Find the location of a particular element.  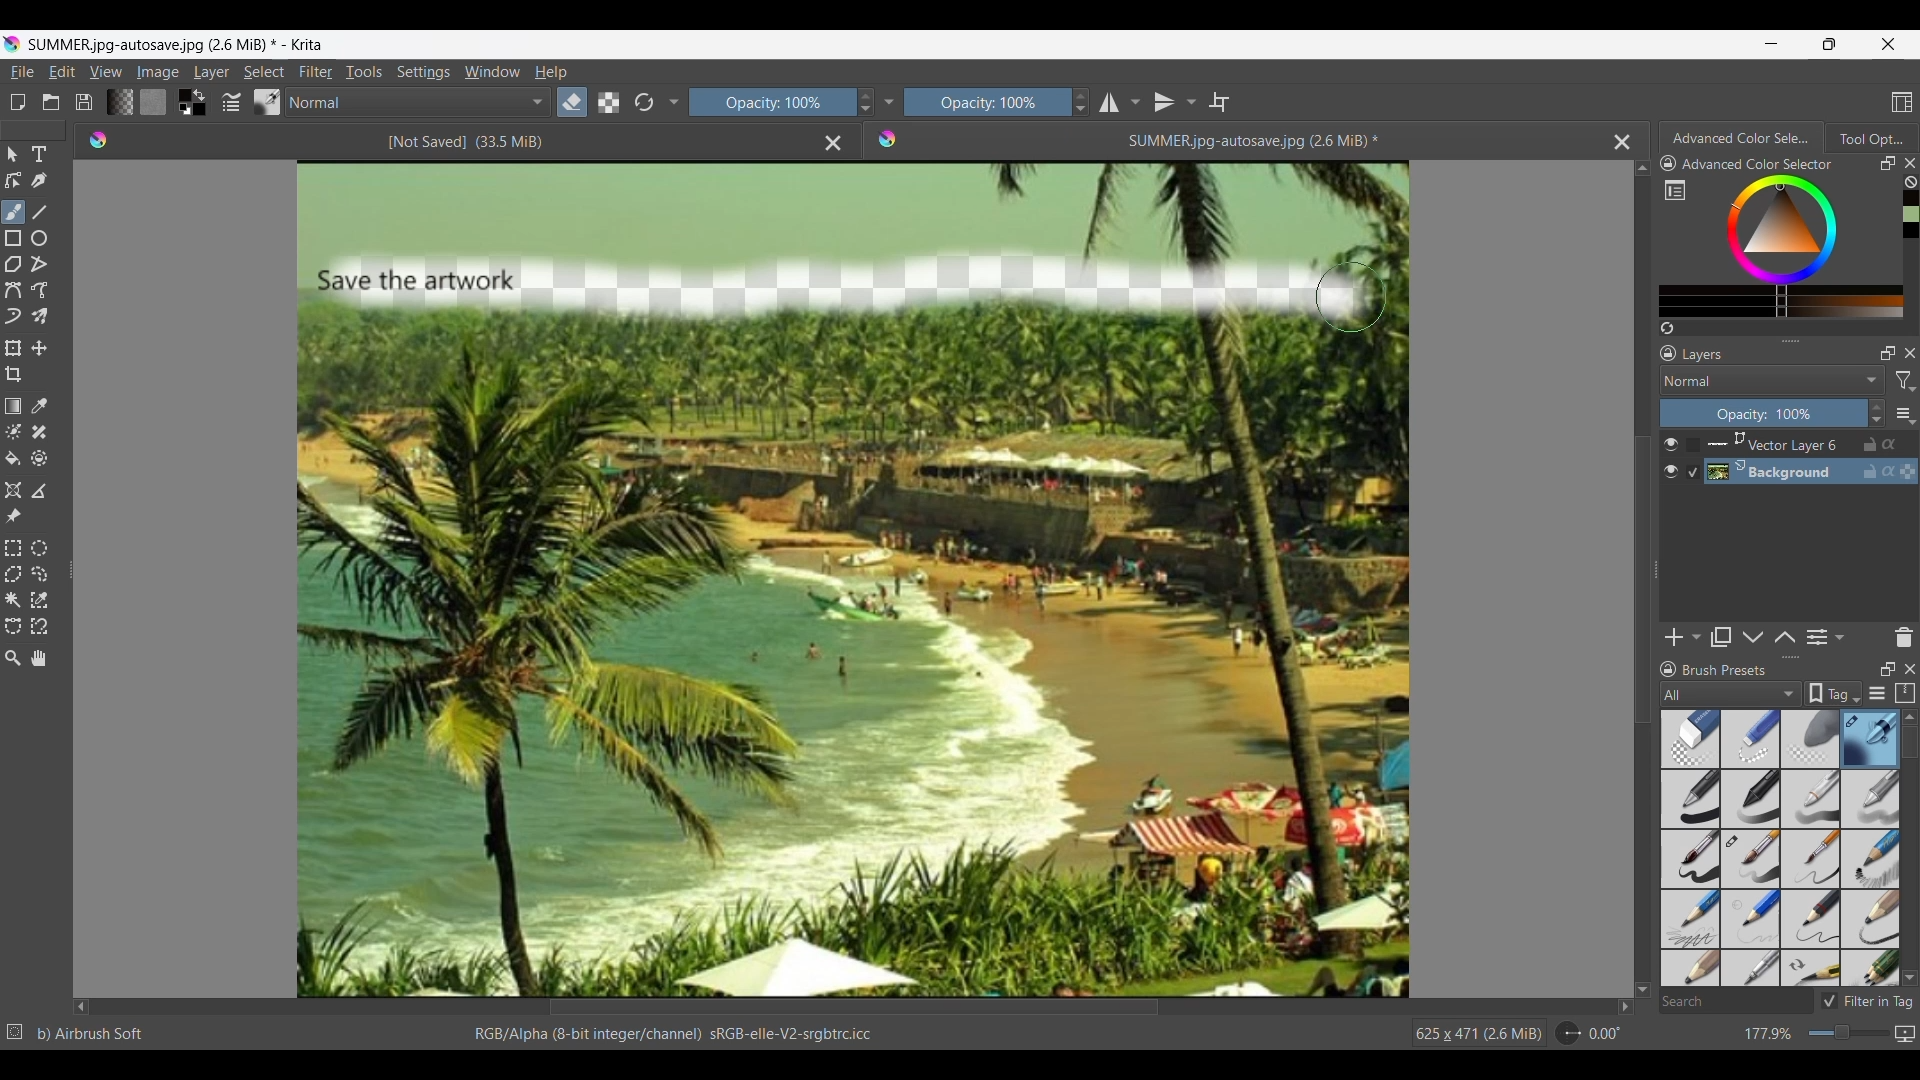

Filter in Tag is located at coordinates (1867, 1001).